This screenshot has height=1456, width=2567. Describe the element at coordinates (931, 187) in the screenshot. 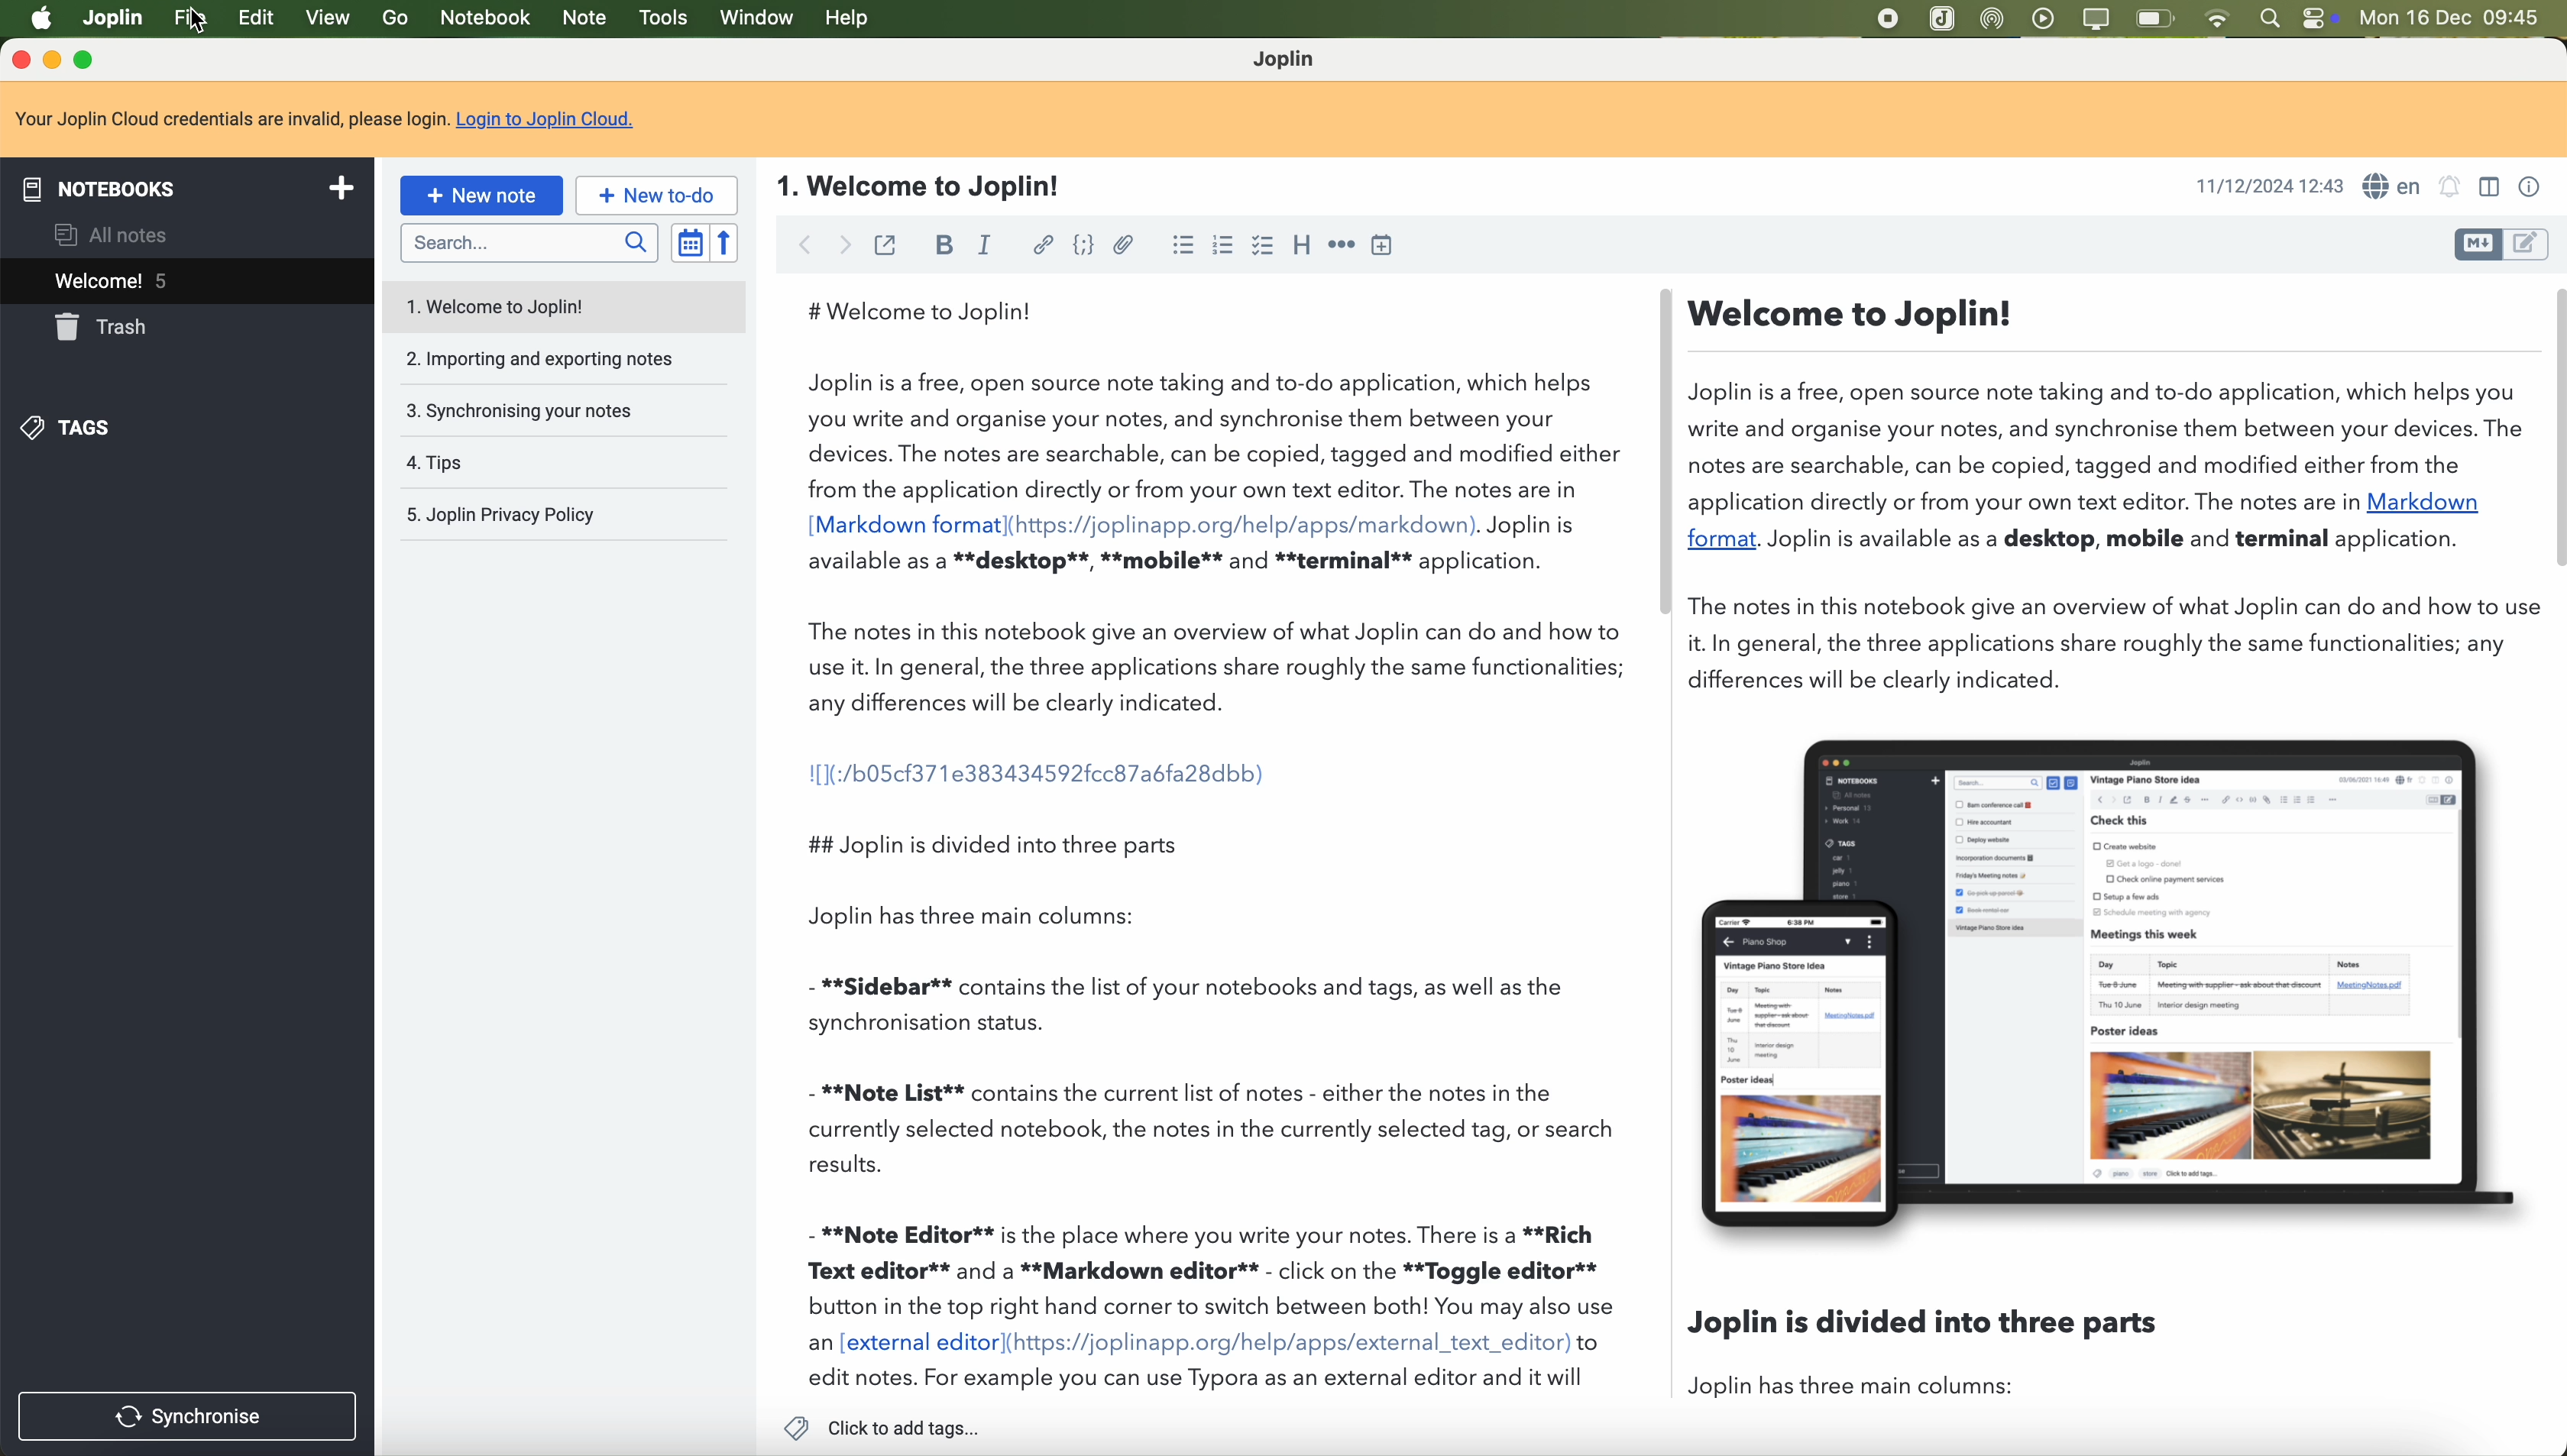

I see `1. Welcome to Joplin!` at that location.